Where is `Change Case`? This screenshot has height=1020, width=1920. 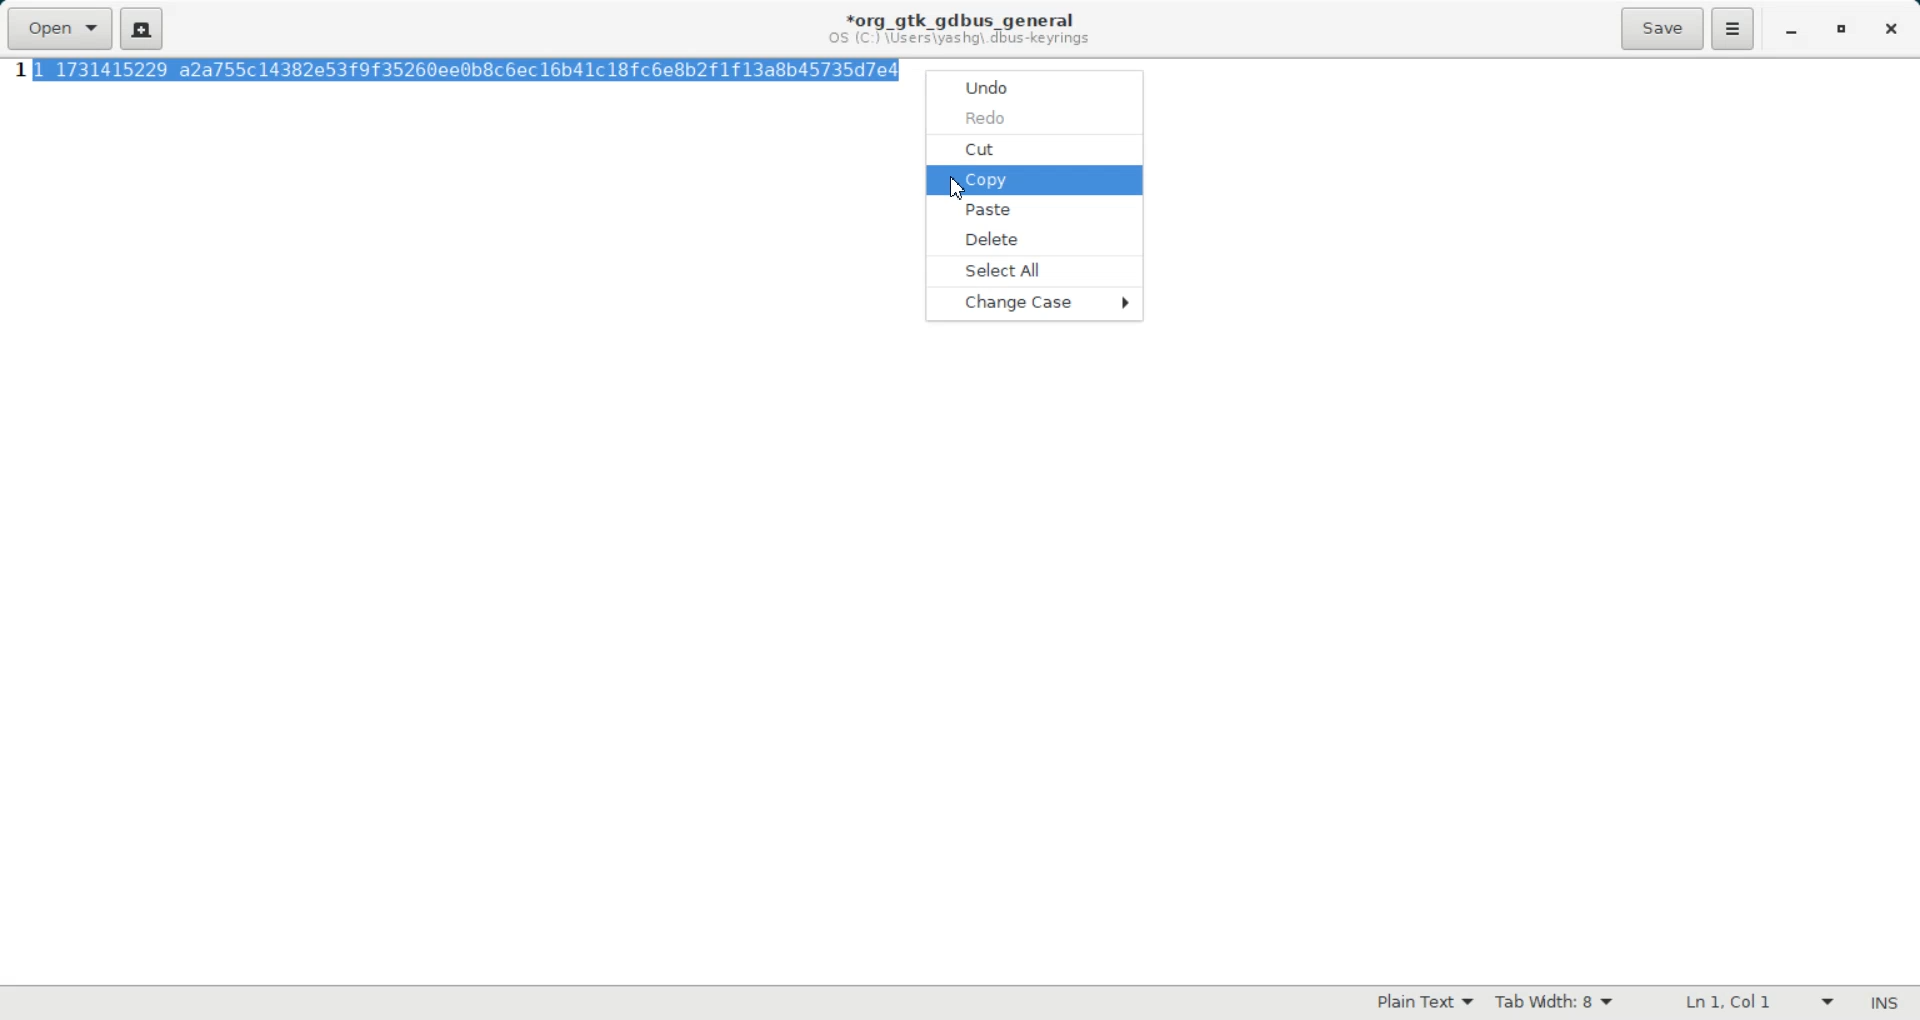
Change Case is located at coordinates (1029, 308).